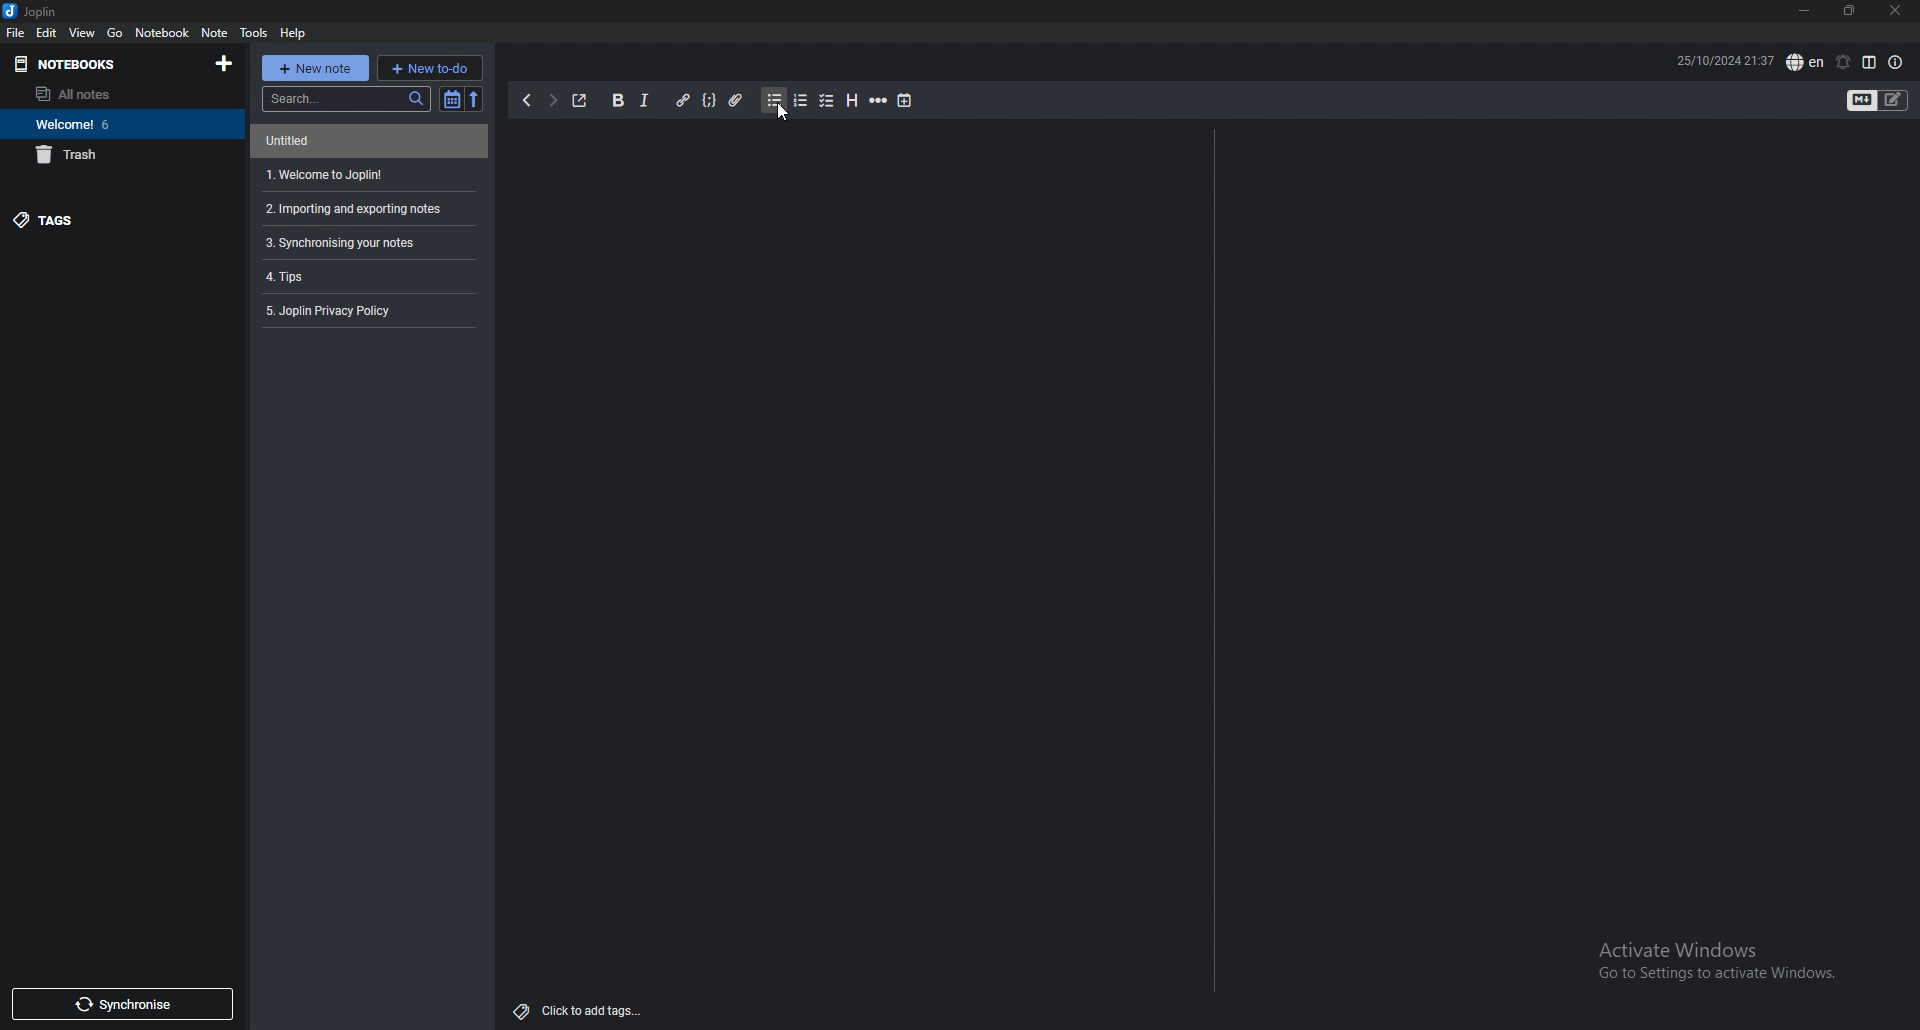 The height and width of the screenshot is (1030, 1920). Describe the element at coordinates (342, 101) in the screenshot. I see `search bar` at that location.